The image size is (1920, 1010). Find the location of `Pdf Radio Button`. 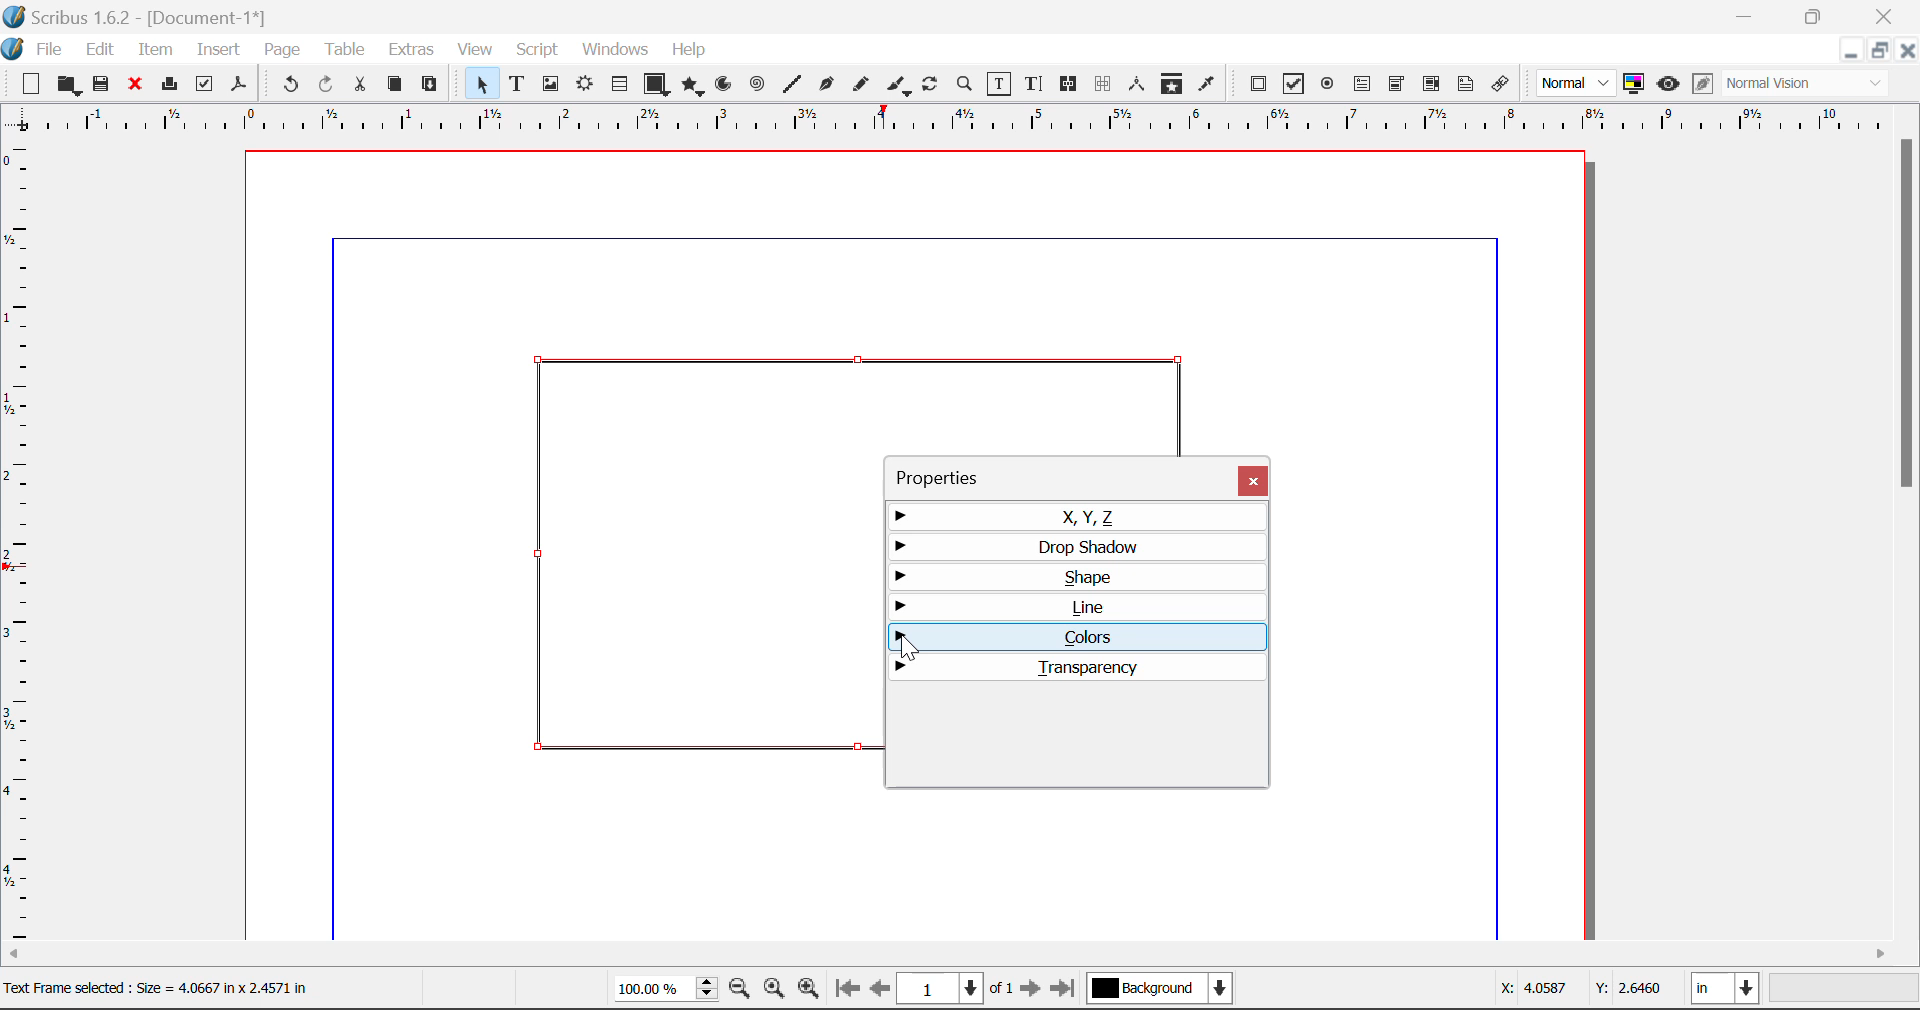

Pdf Radio Button is located at coordinates (1327, 85).